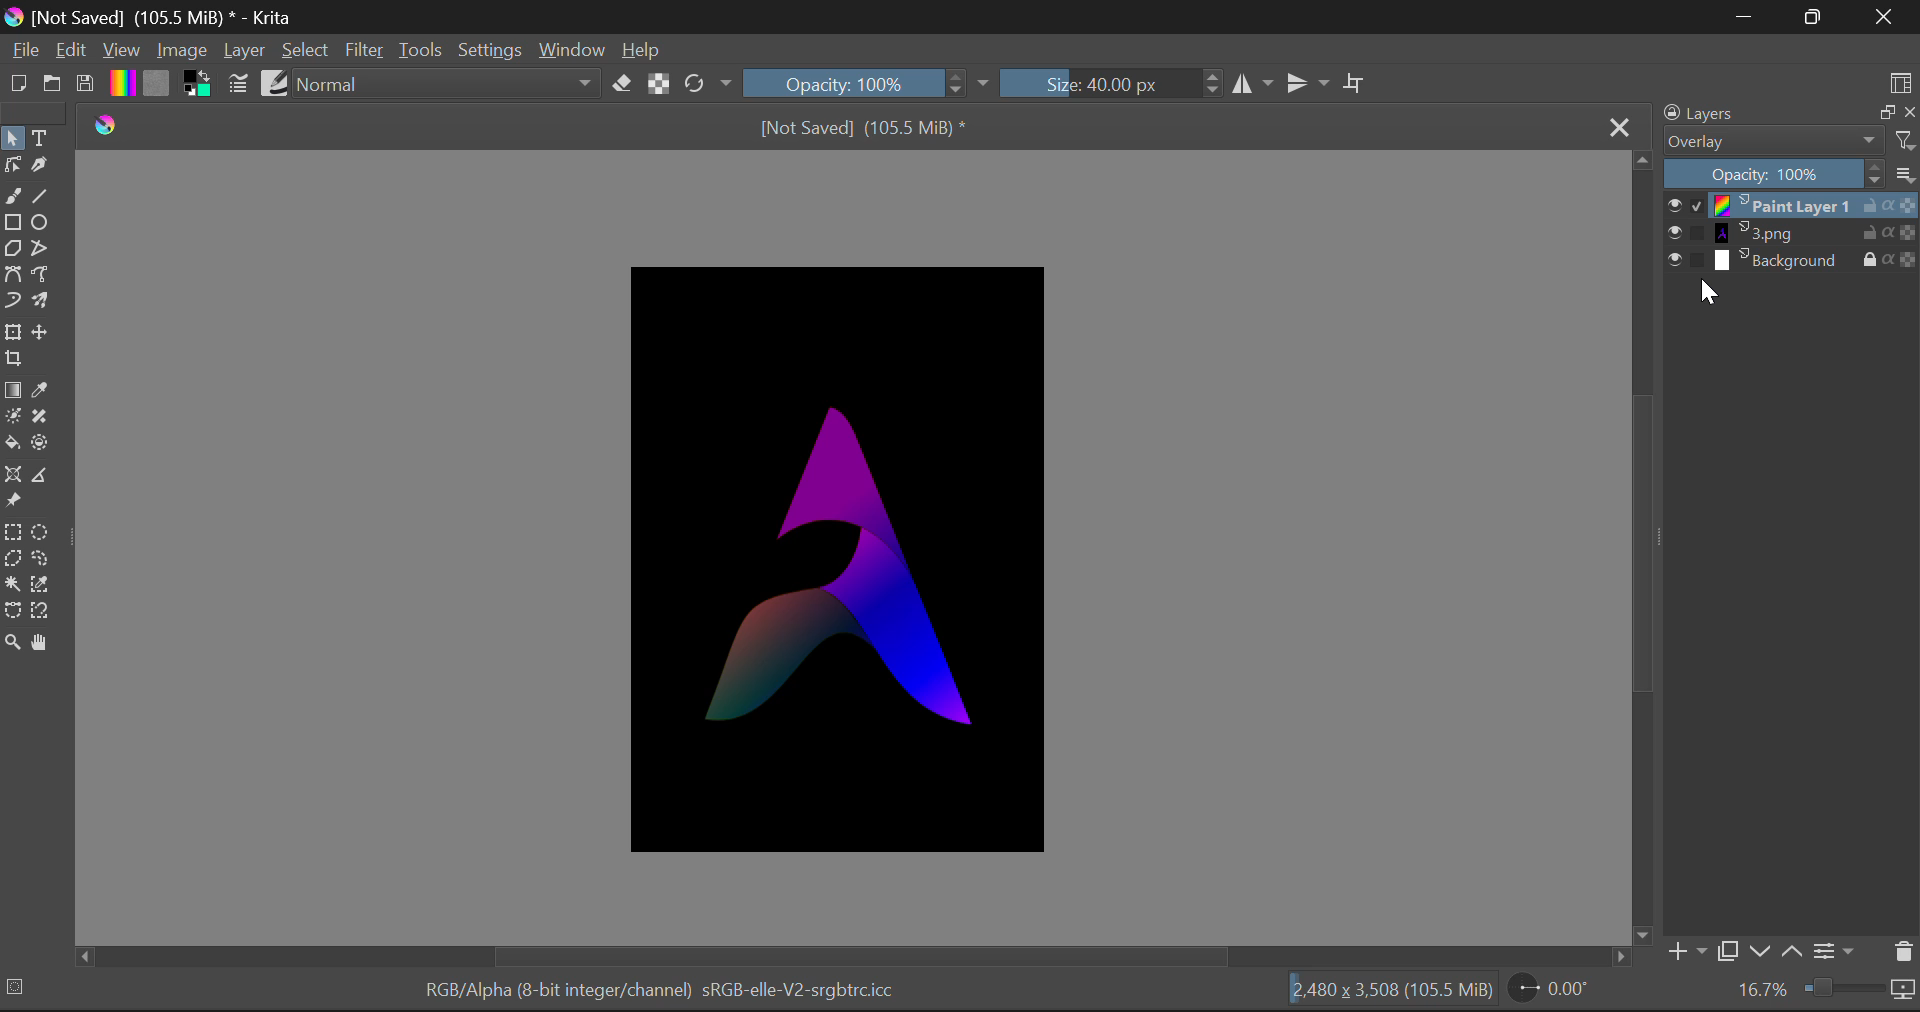  I want to click on Scroll Bar, so click(854, 955).